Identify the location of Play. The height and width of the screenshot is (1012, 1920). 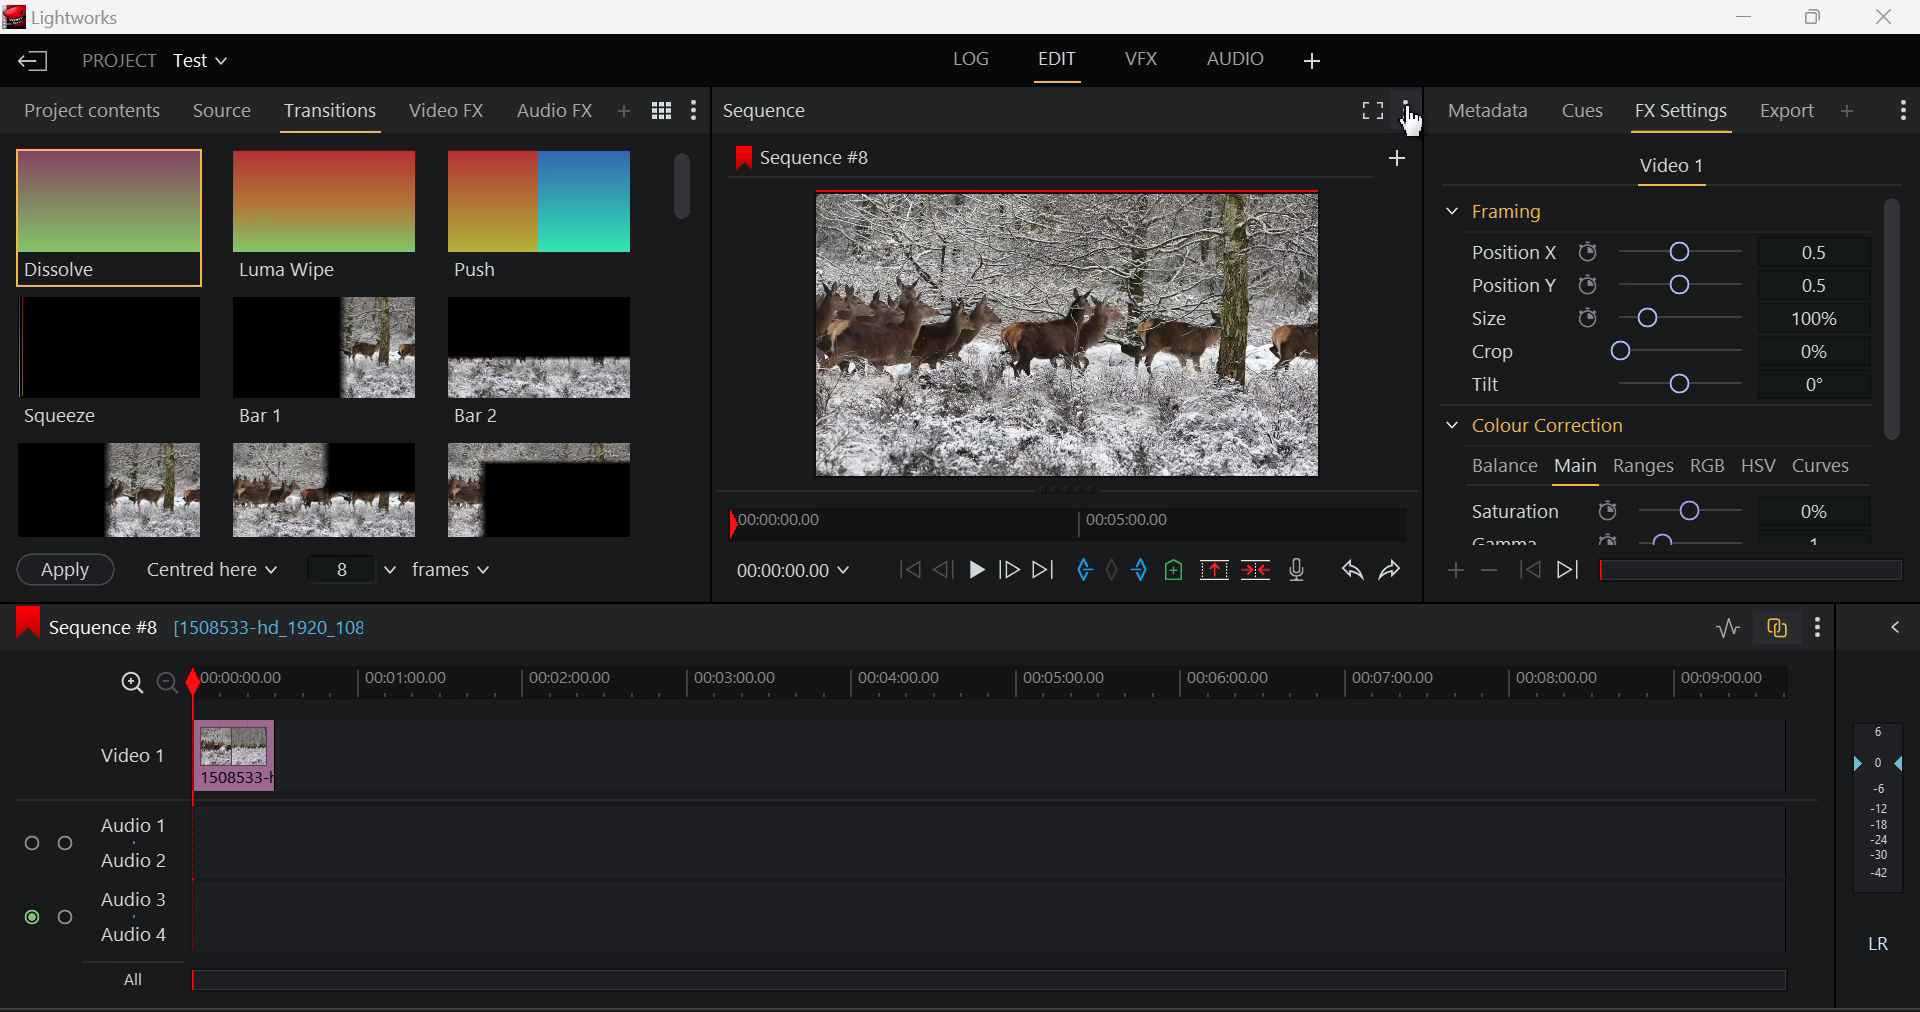
(972, 569).